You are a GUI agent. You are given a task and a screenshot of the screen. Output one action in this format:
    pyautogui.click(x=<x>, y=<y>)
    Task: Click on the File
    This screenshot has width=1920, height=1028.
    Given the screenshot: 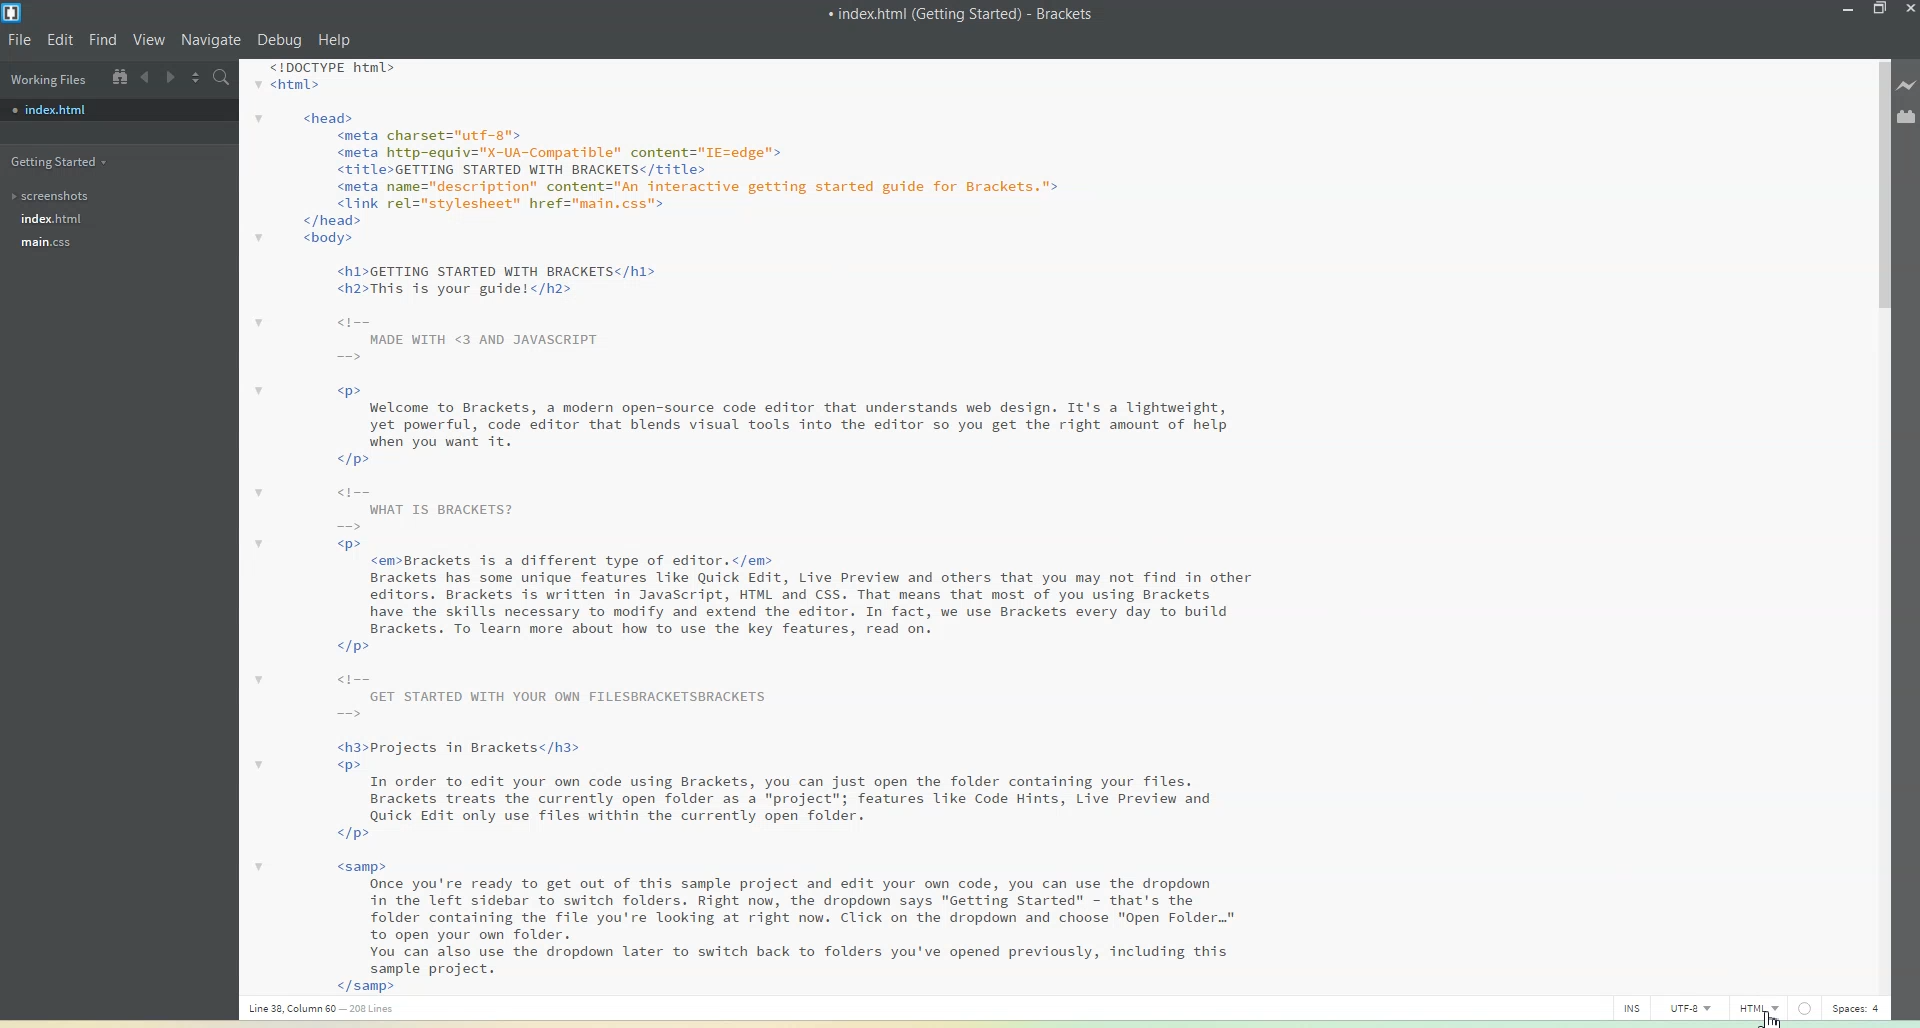 What is the action you would take?
    pyautogui.click(x=19, y=39)
    